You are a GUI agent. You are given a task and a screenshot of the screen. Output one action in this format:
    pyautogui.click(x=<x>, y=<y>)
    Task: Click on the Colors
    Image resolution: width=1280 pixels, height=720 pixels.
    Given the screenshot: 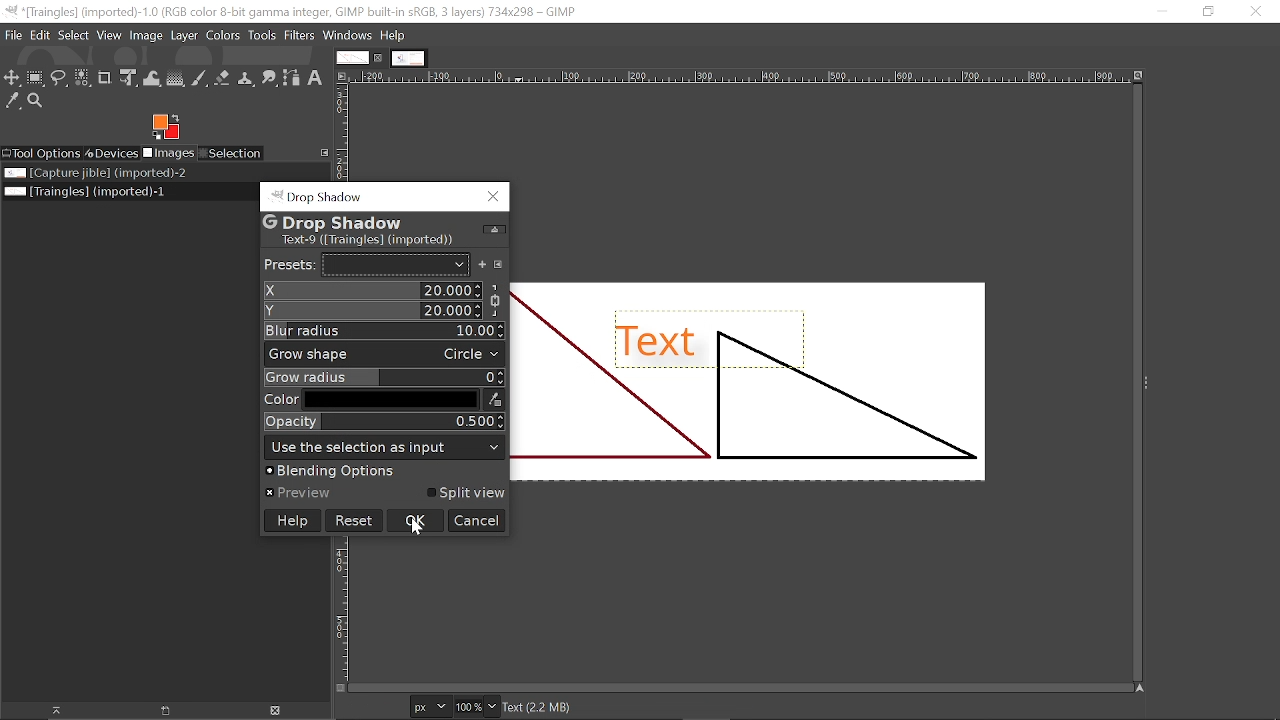 What is the action you would take?
    pyautogui.click(x=223, y=36)
    